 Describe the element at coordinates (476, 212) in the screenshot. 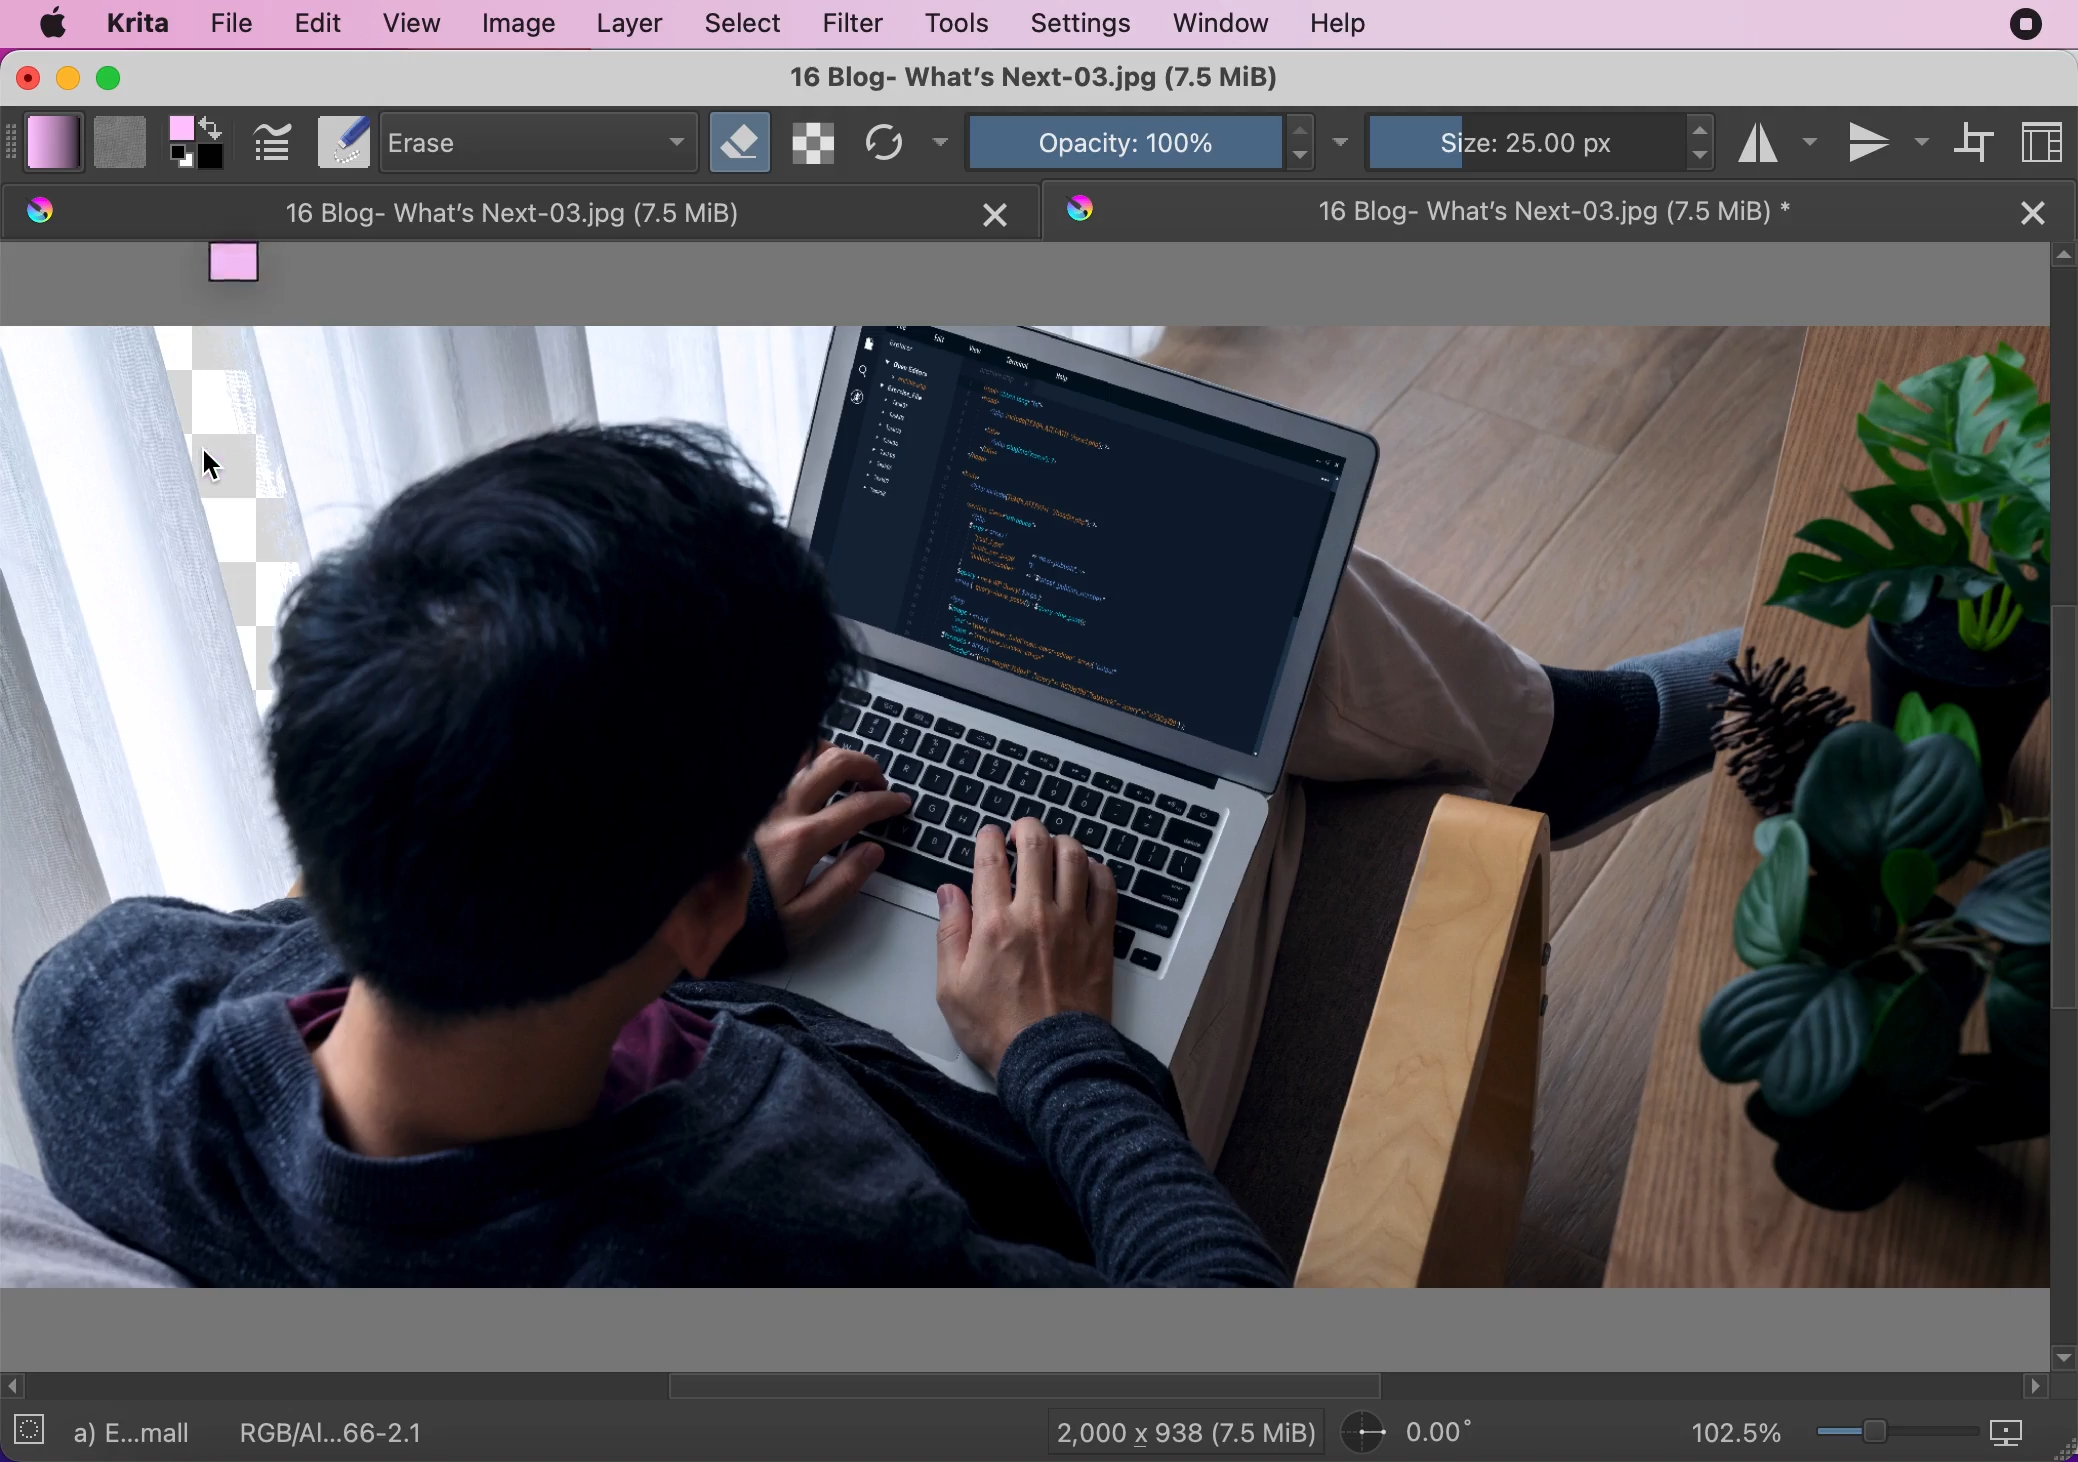

I see `16 Blog- What's Next-03.jpg (7.5 MiB)` at that location.